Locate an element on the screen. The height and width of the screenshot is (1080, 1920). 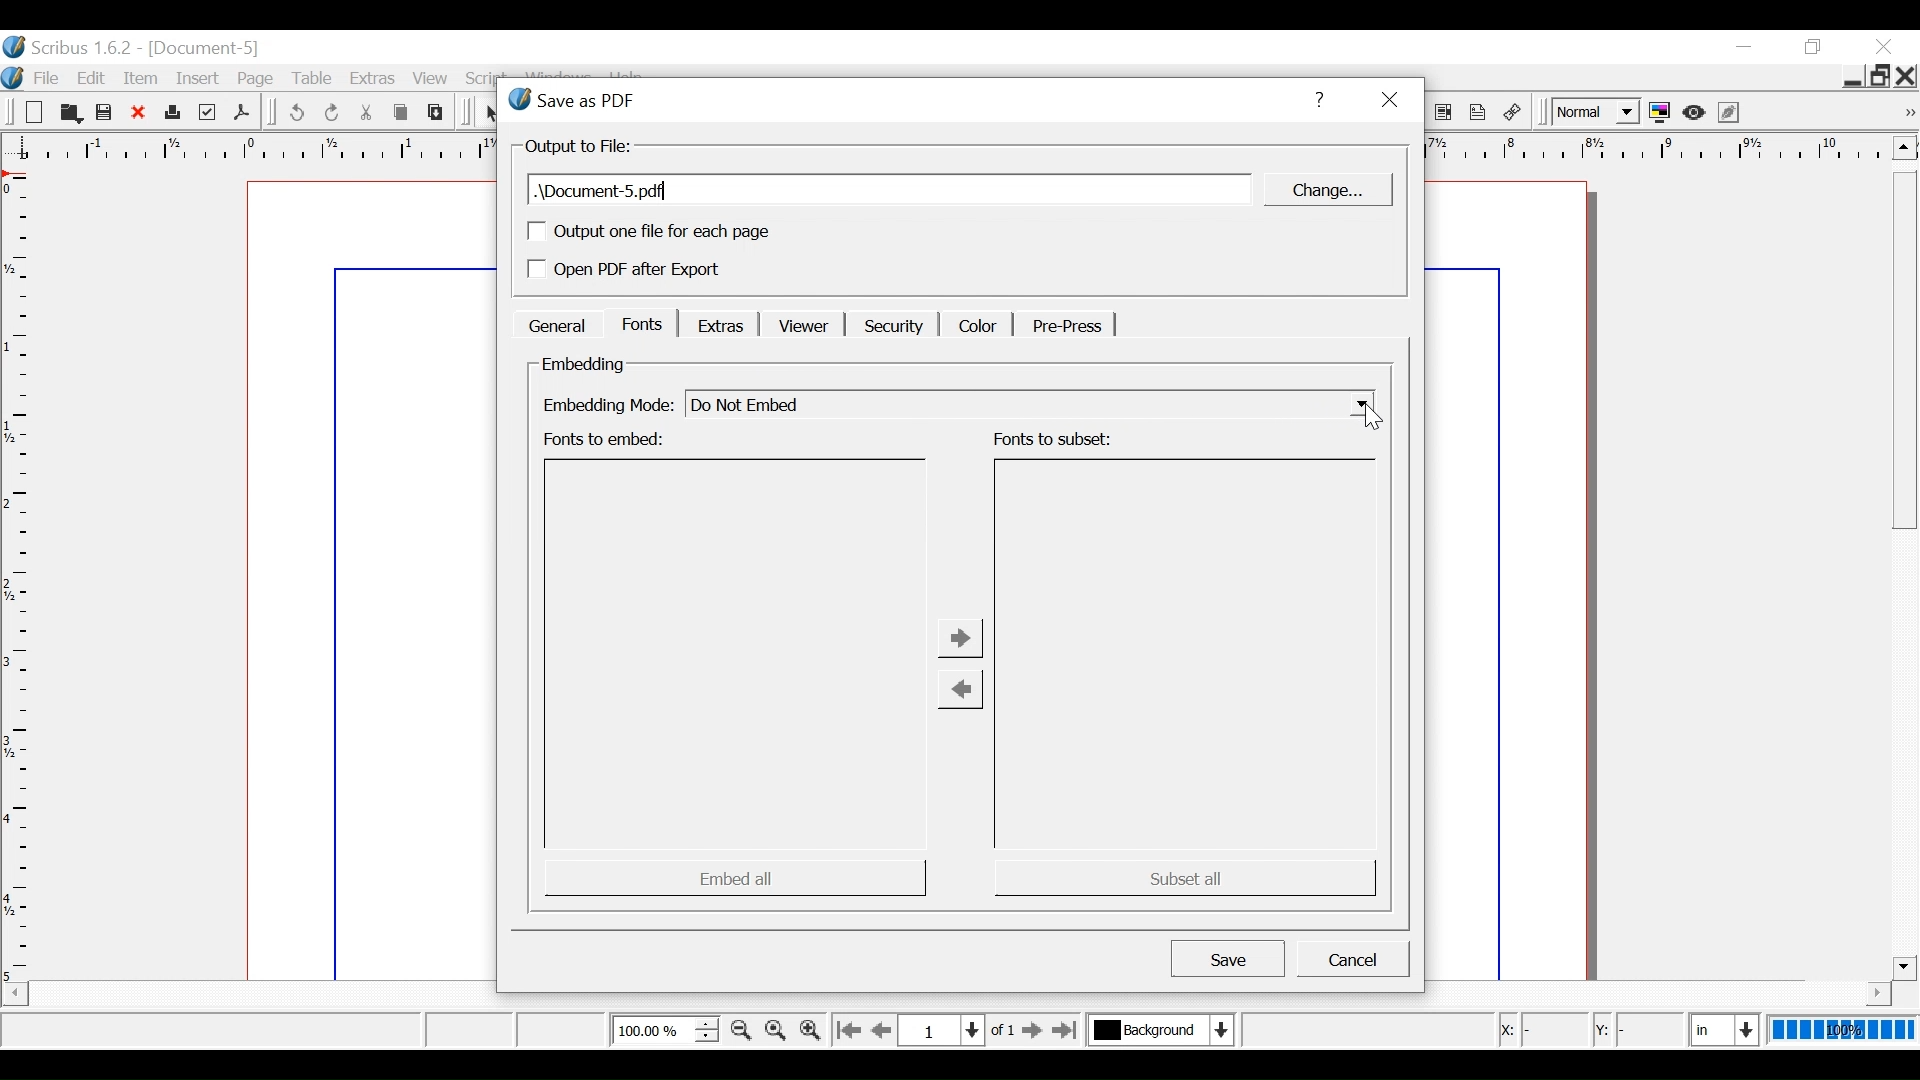
Insert  is located at coordinates (200, 79).